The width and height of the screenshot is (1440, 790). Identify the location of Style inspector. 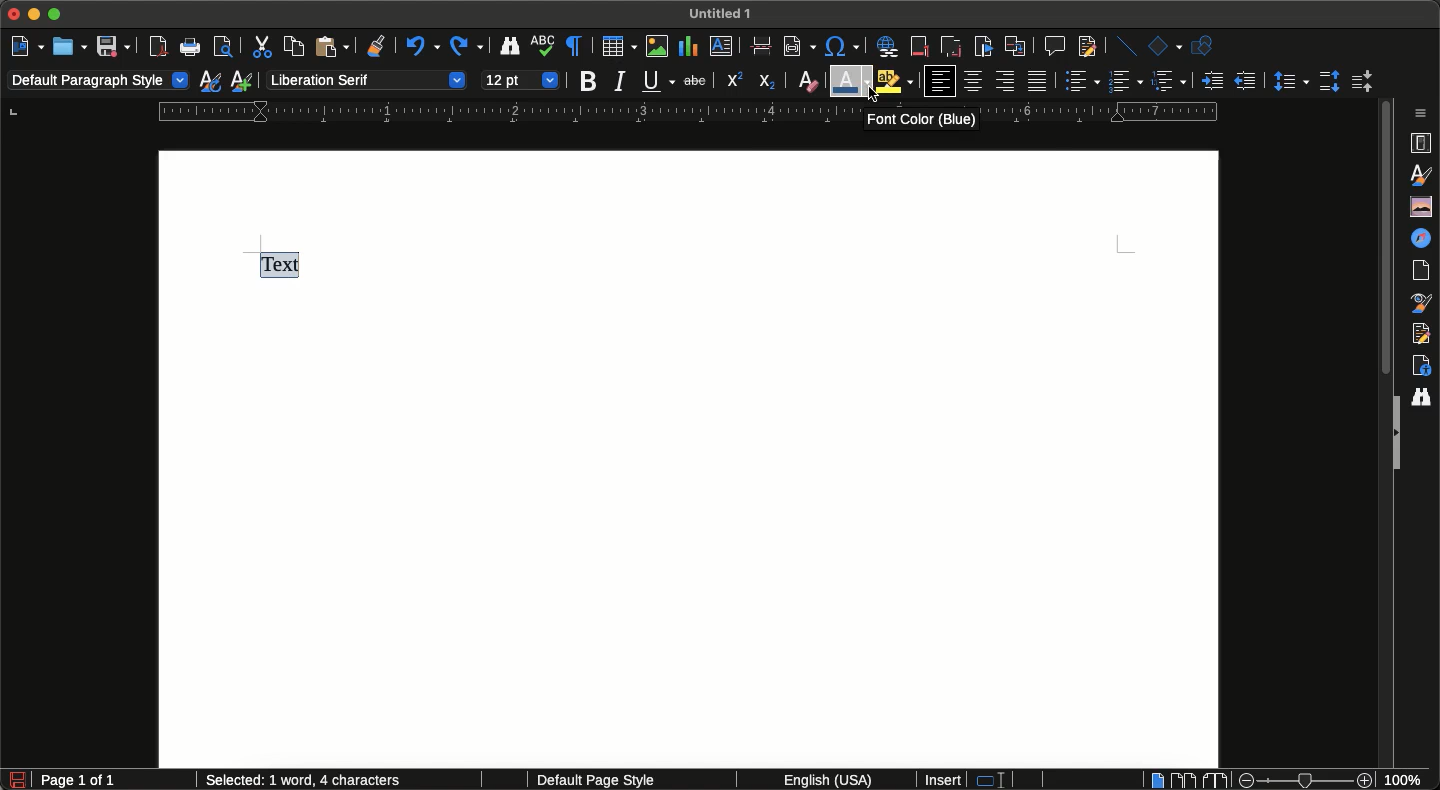
(1423, 303).